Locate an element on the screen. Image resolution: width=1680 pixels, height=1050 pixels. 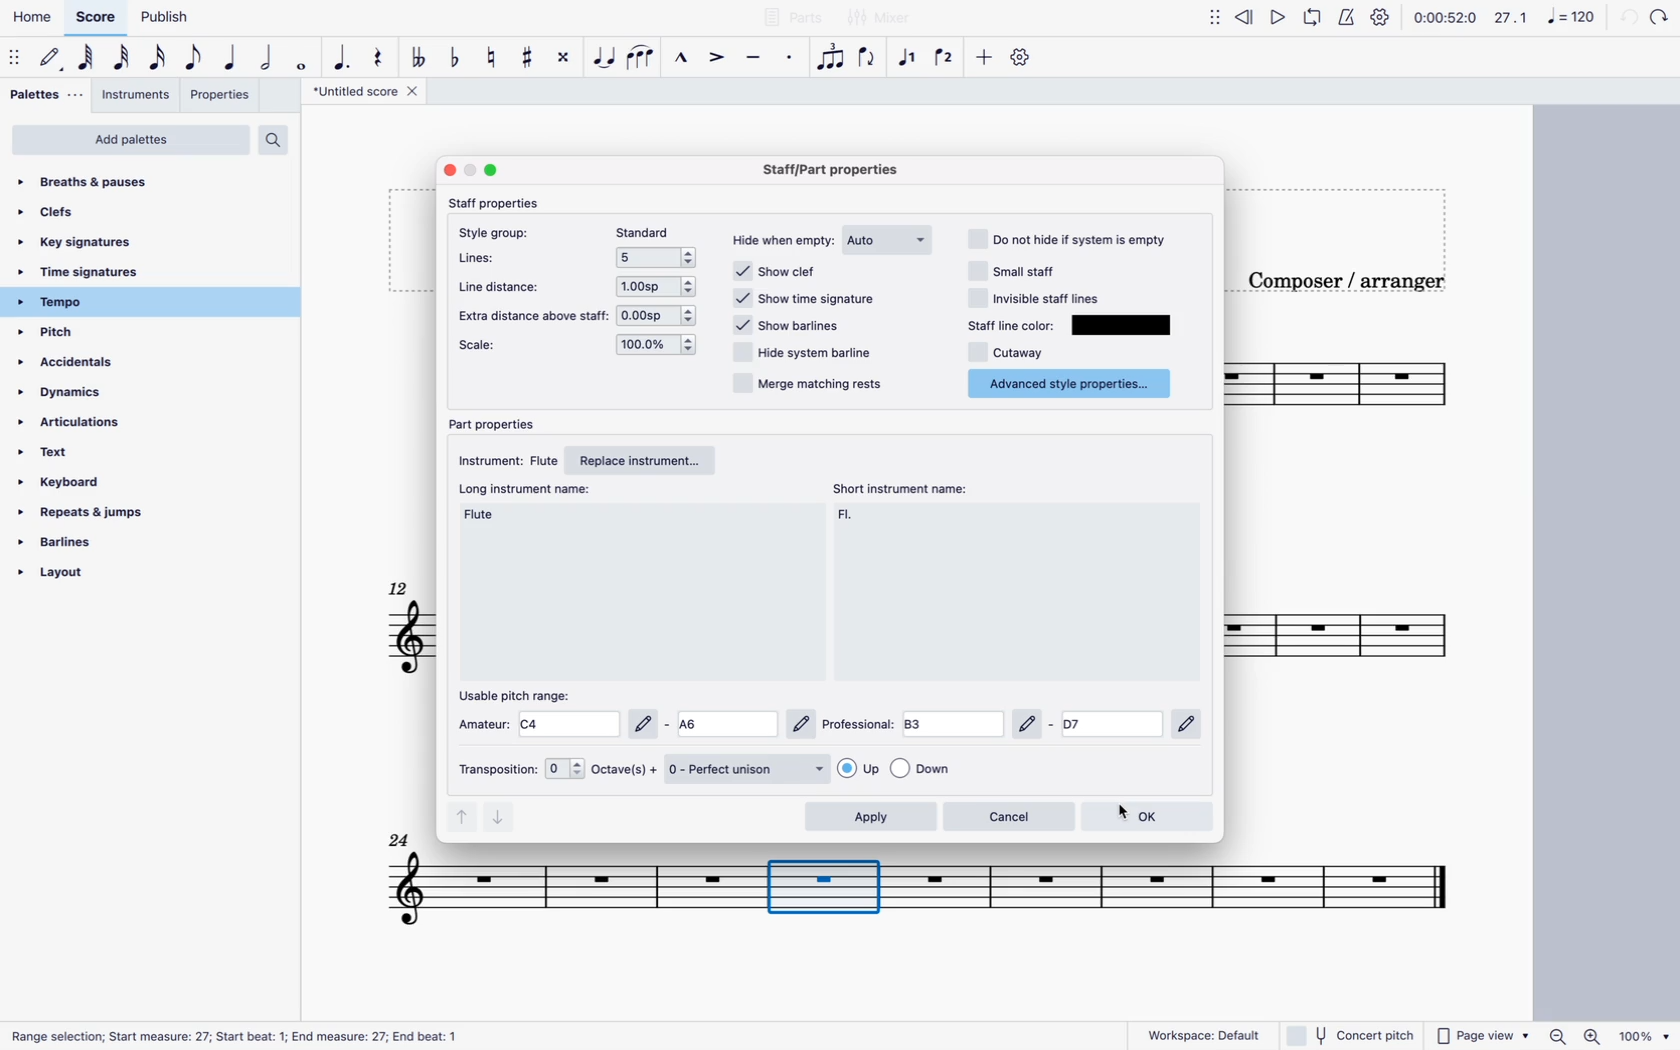
tie is located at coordinates (601, 61).